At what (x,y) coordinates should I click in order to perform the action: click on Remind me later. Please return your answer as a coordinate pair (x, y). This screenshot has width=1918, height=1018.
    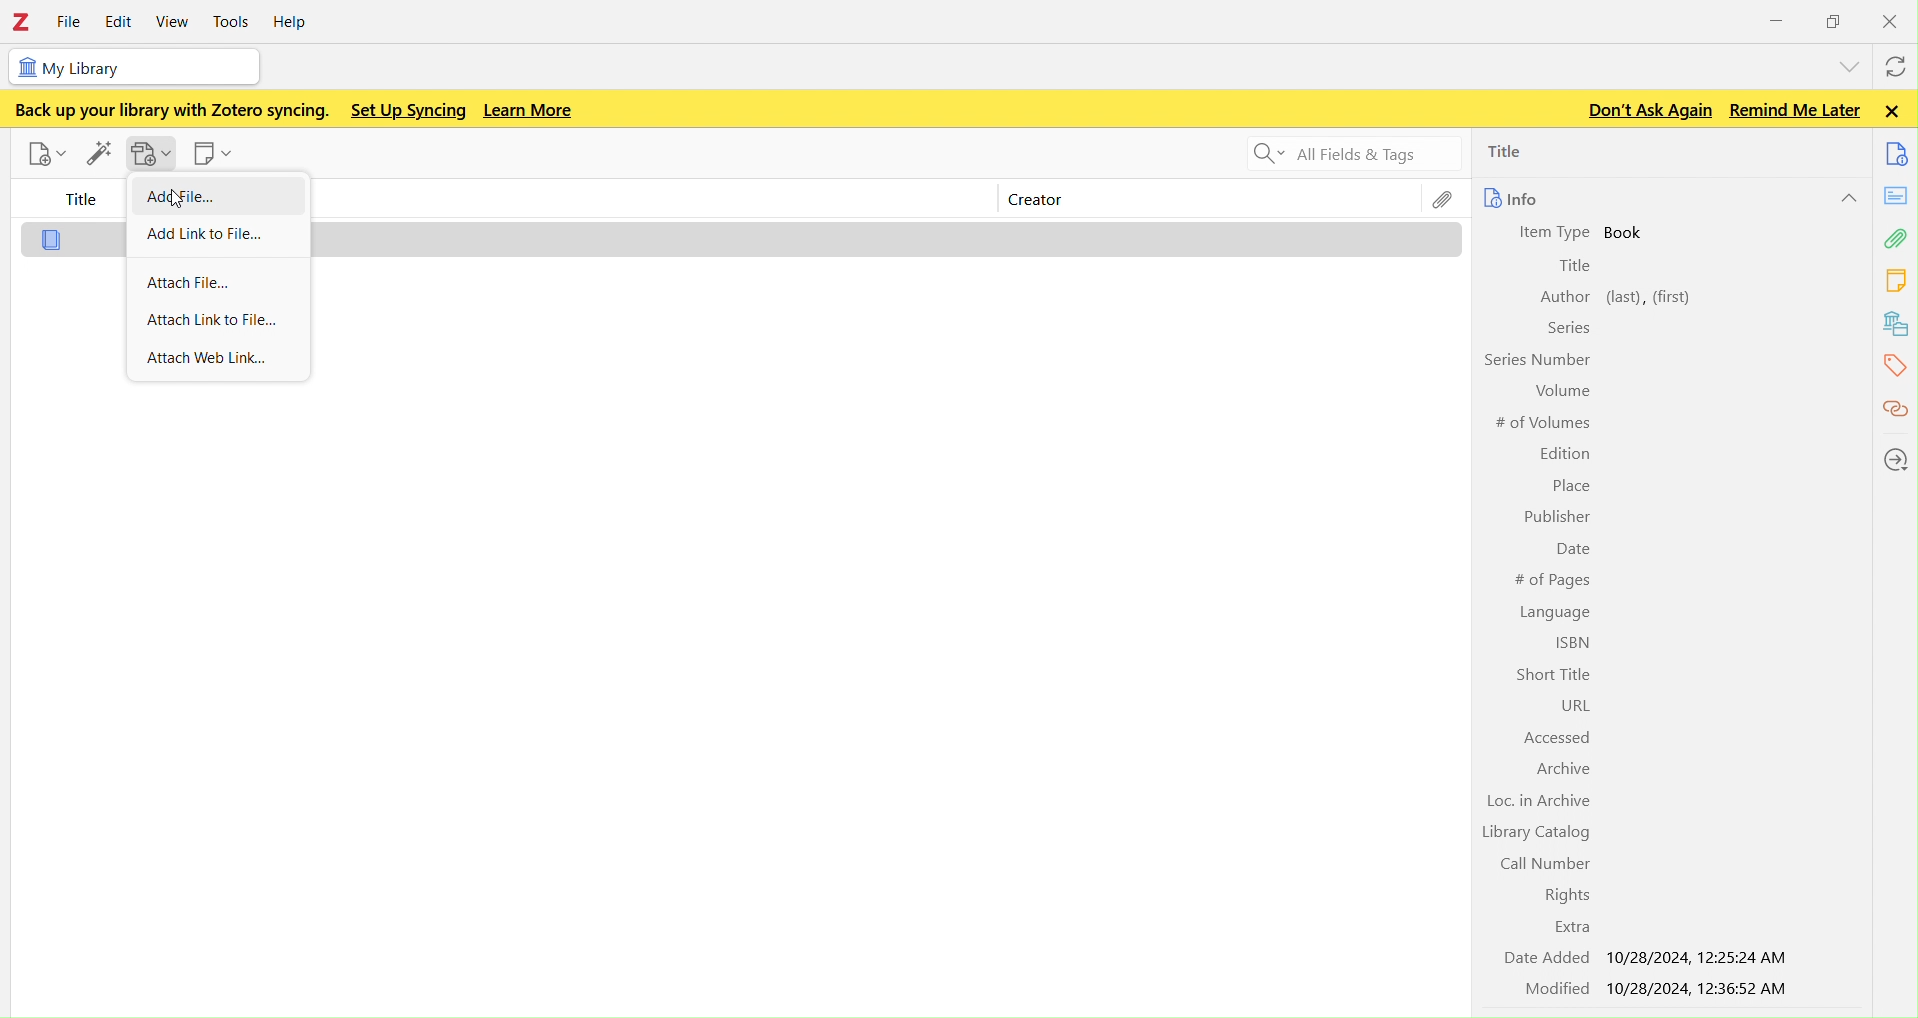
    Looking at the image, I should click on (1795, 109).